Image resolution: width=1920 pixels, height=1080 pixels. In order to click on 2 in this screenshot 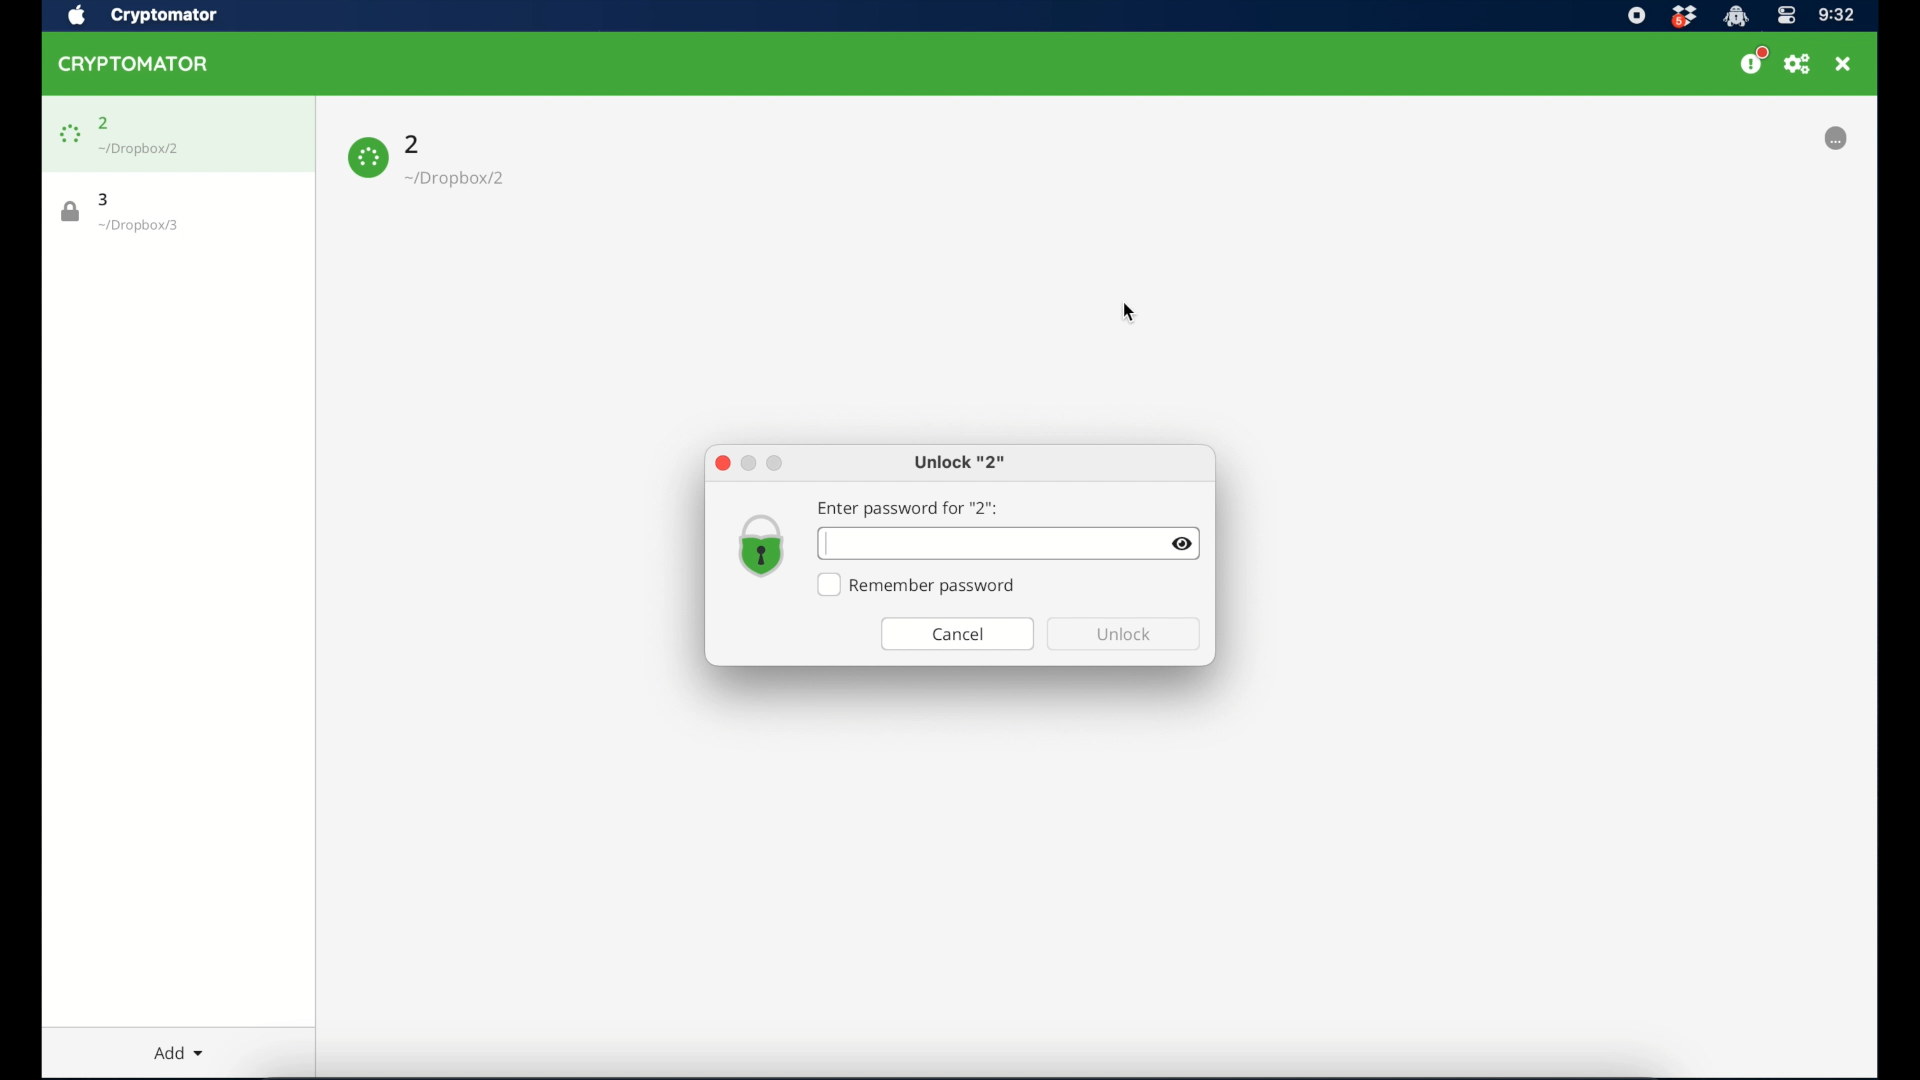, I will do `click(414, 144)`.